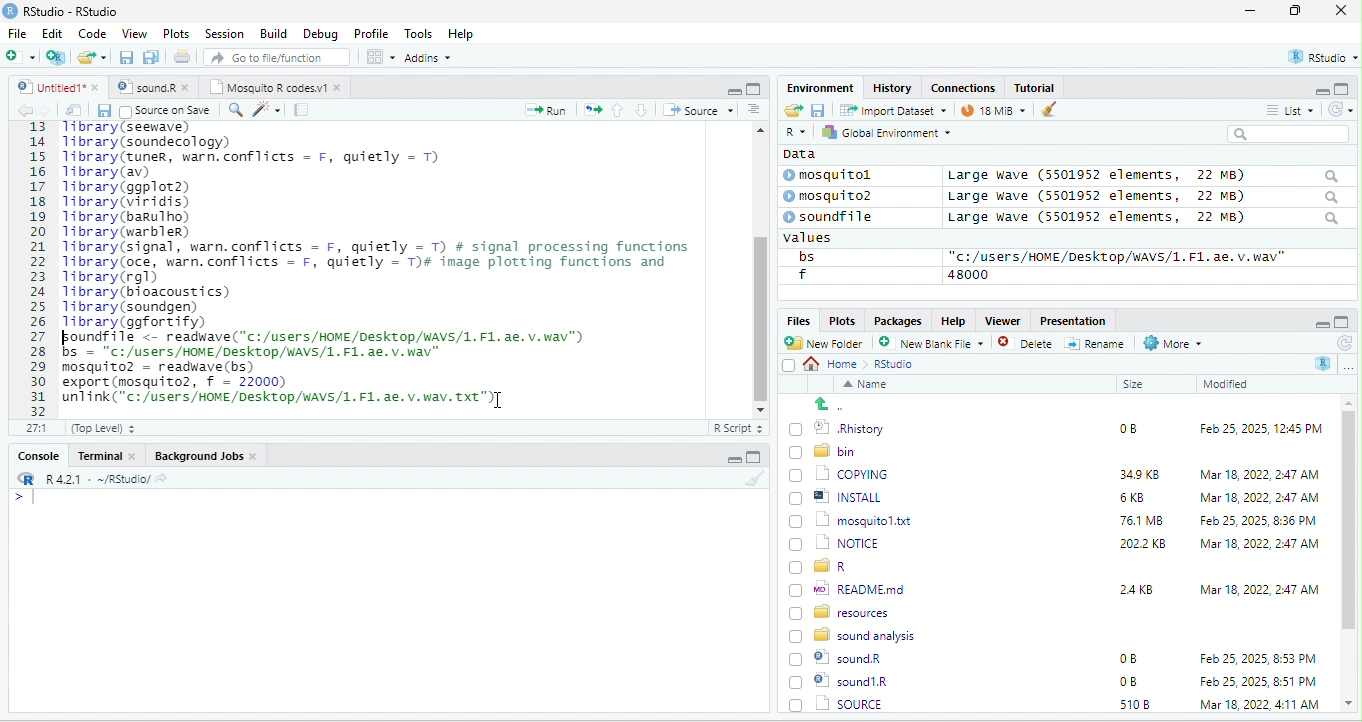 The height and width of the screenshot is (722, 1362). Describe the element at coordinates (1349, 554) in the screenshot. I see `scroll bar` at that location.